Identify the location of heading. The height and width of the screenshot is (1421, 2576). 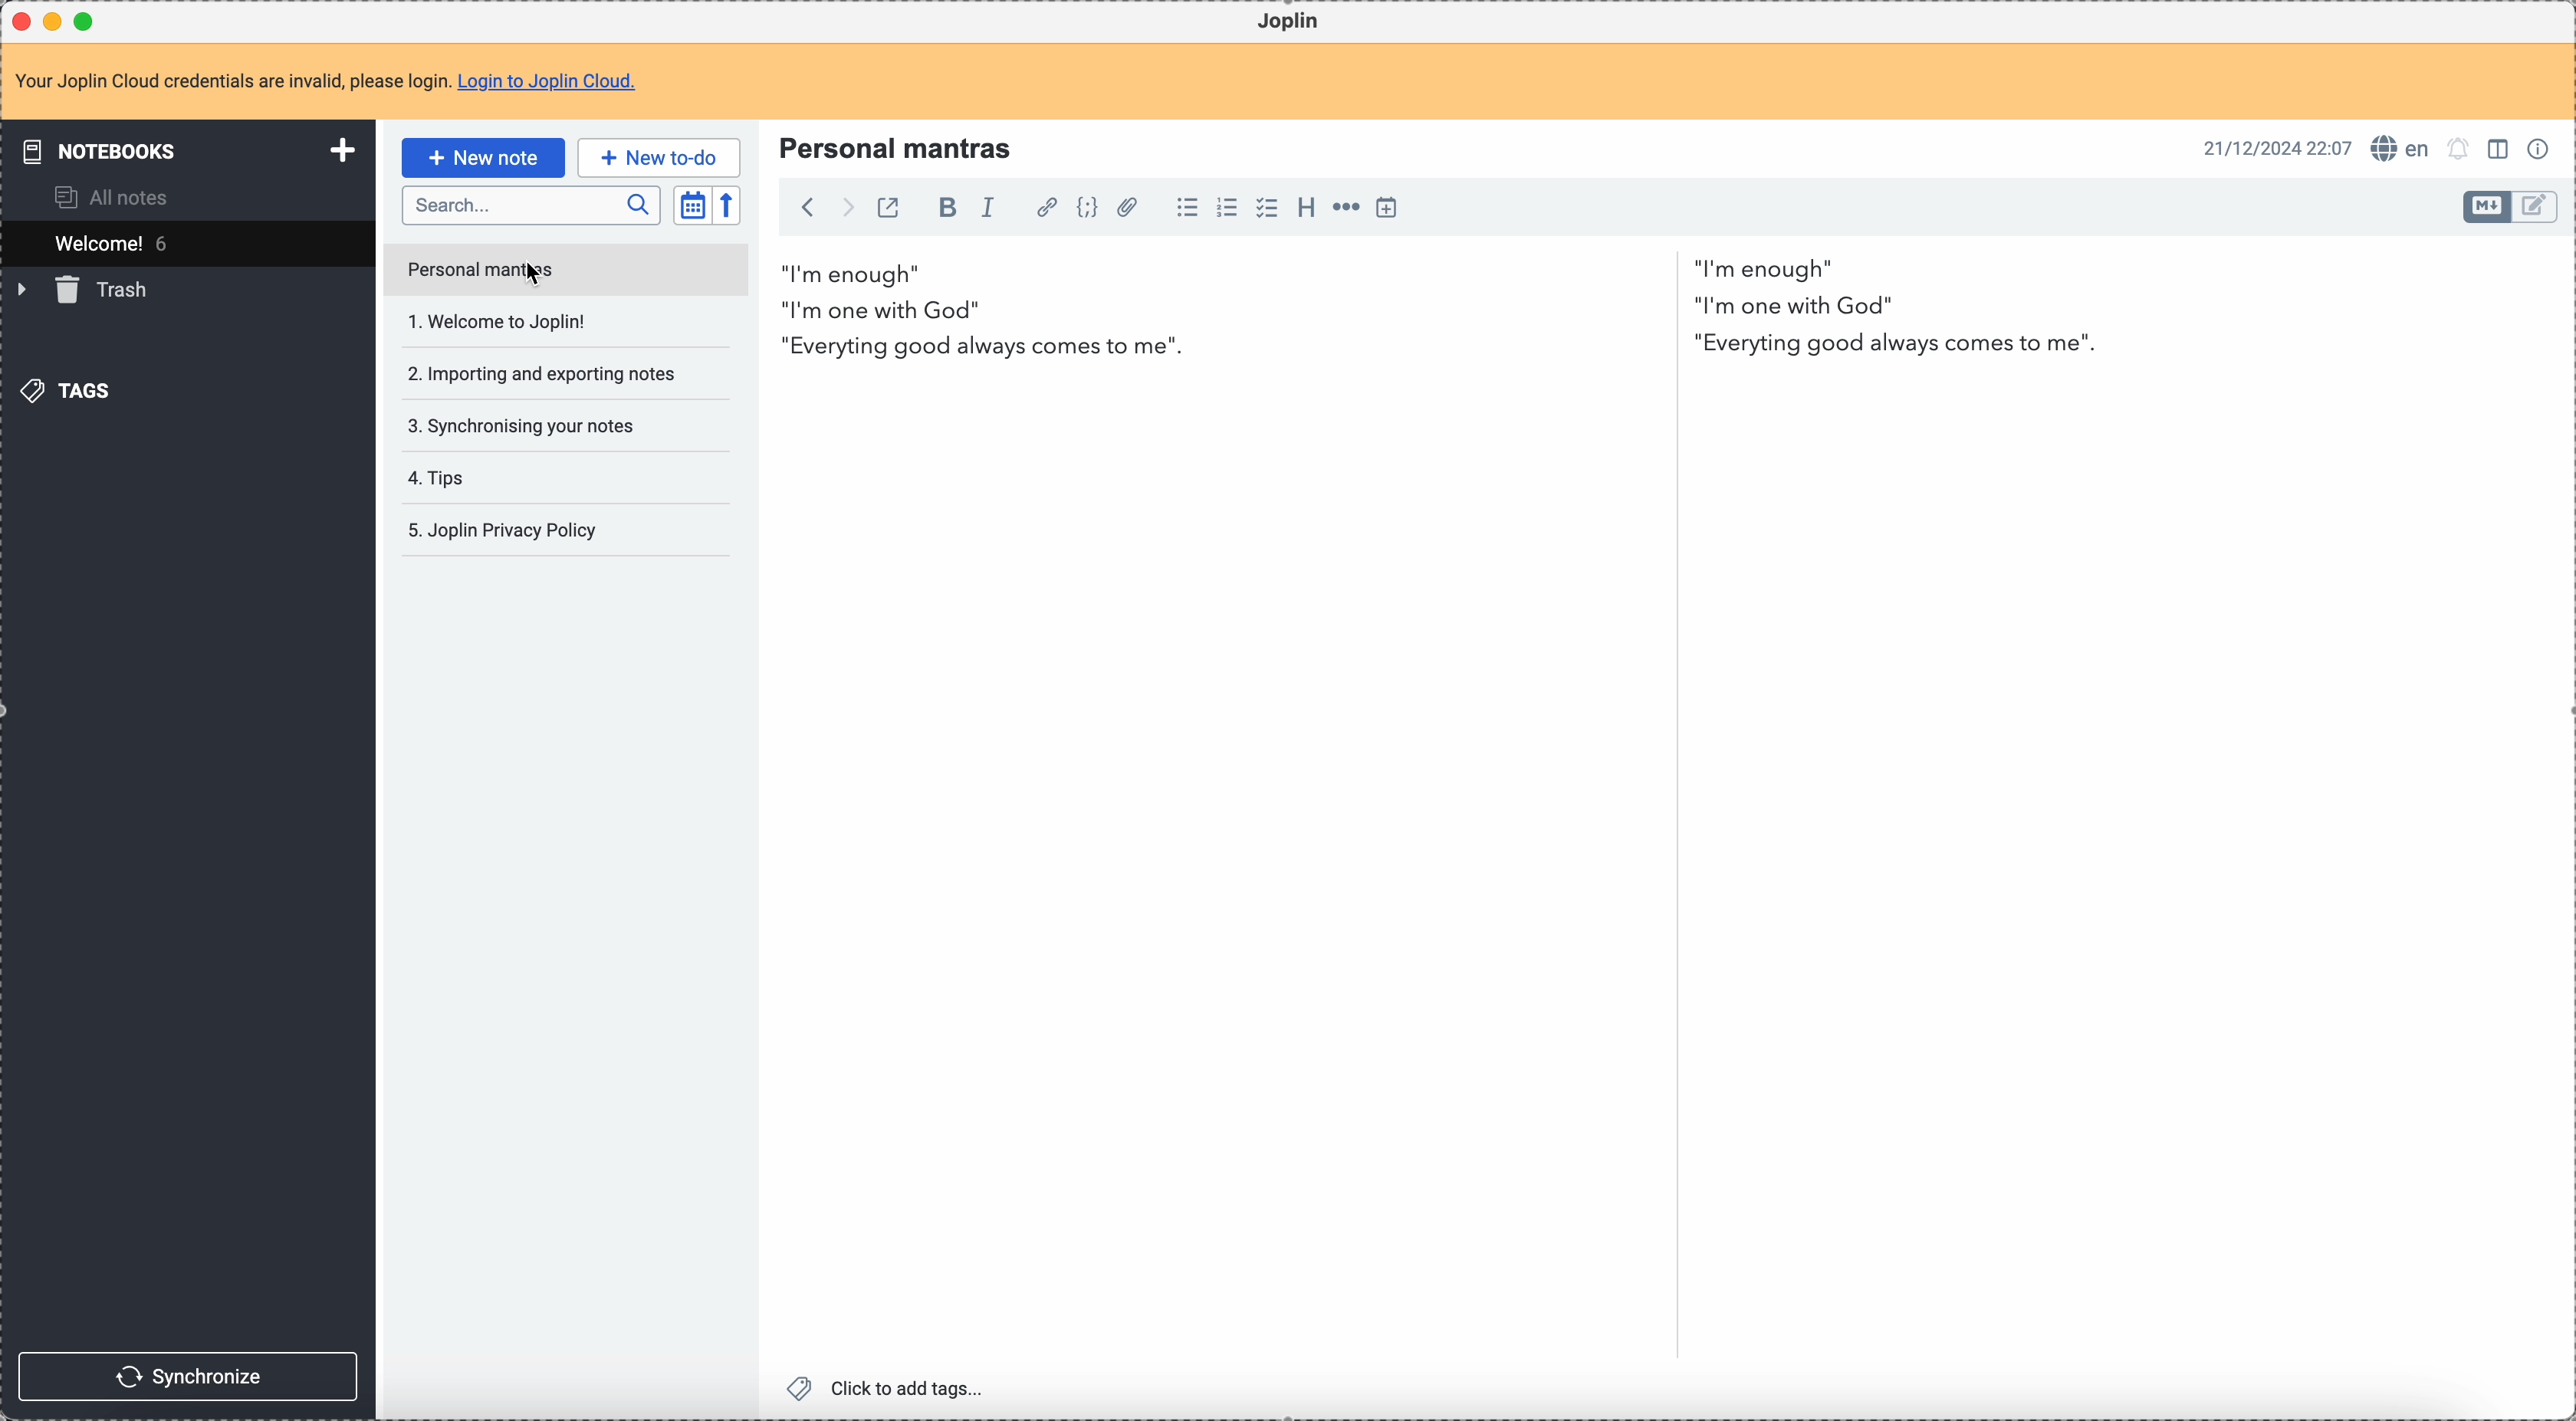
(1307, 207).